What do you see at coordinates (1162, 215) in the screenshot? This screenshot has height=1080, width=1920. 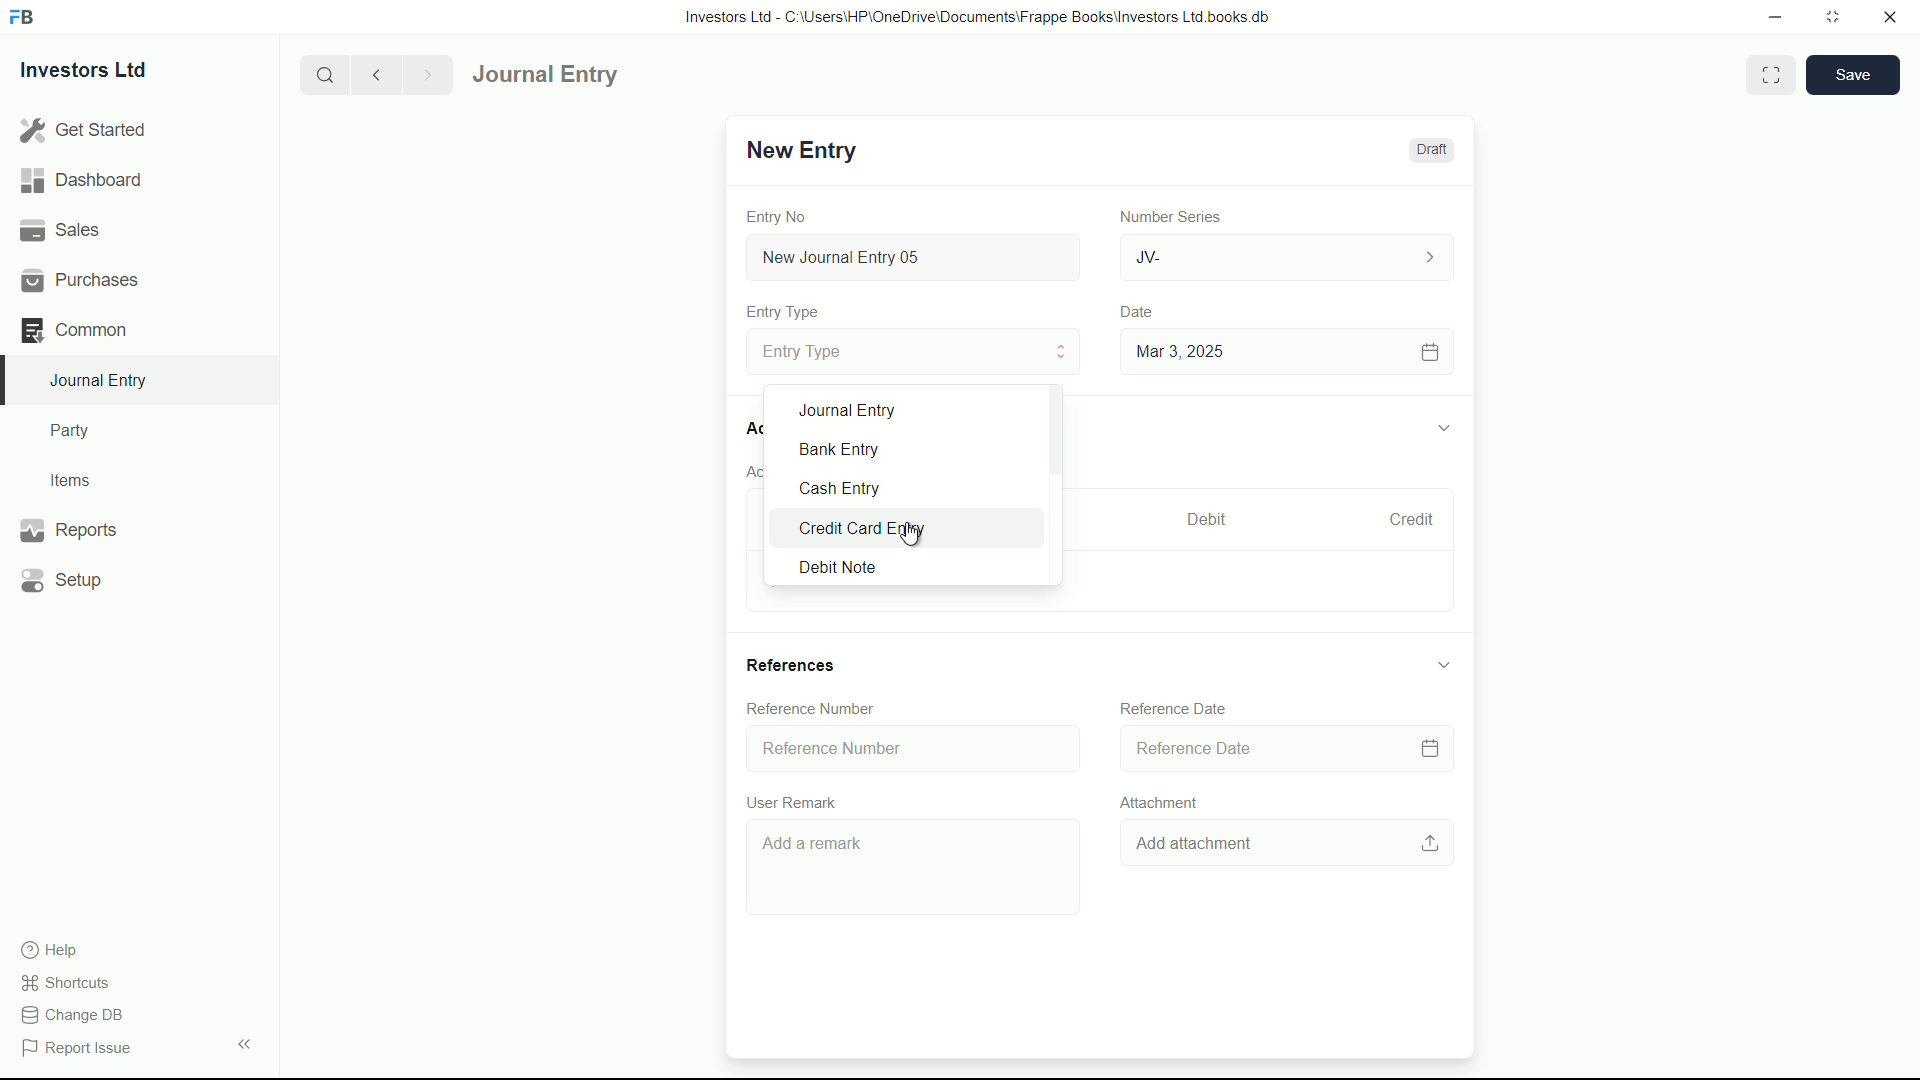 I see `Number Series` at bounding box center [1162, 215].